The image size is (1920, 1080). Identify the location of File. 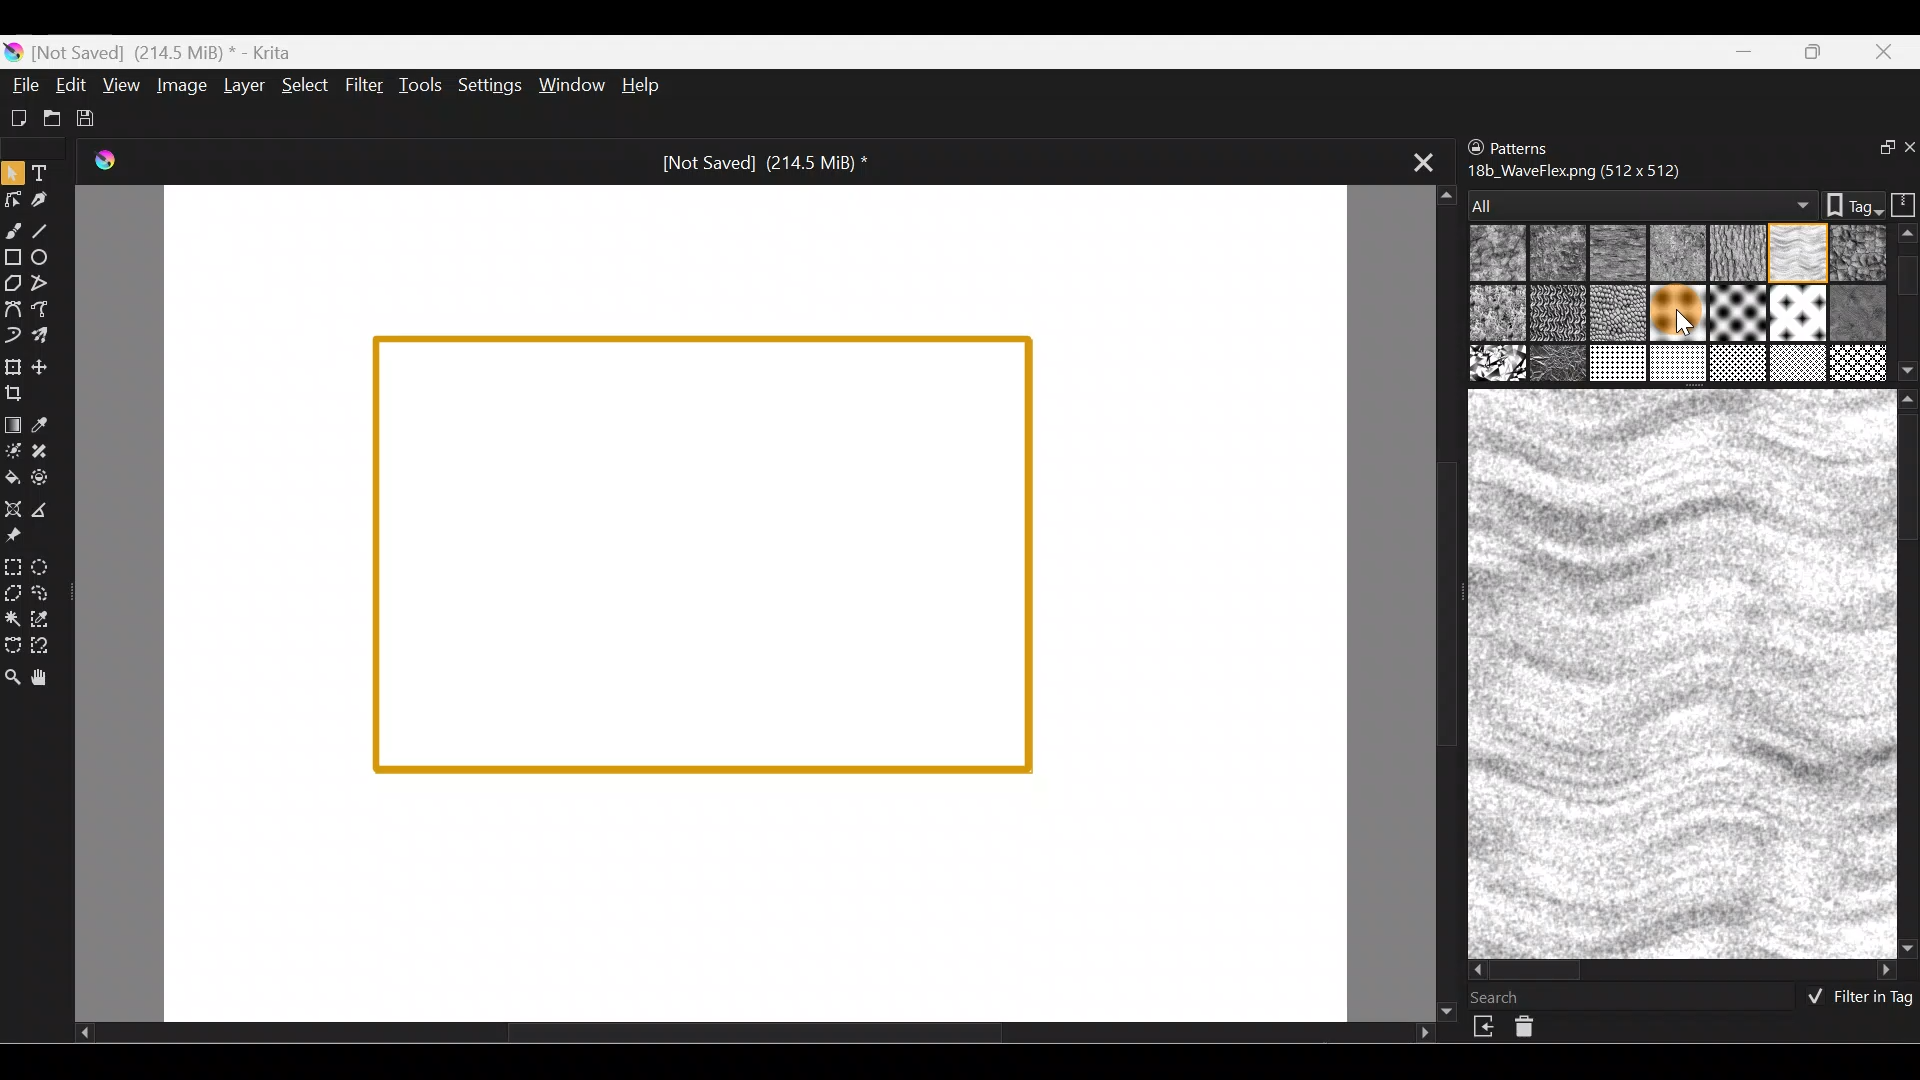
(22, 84).